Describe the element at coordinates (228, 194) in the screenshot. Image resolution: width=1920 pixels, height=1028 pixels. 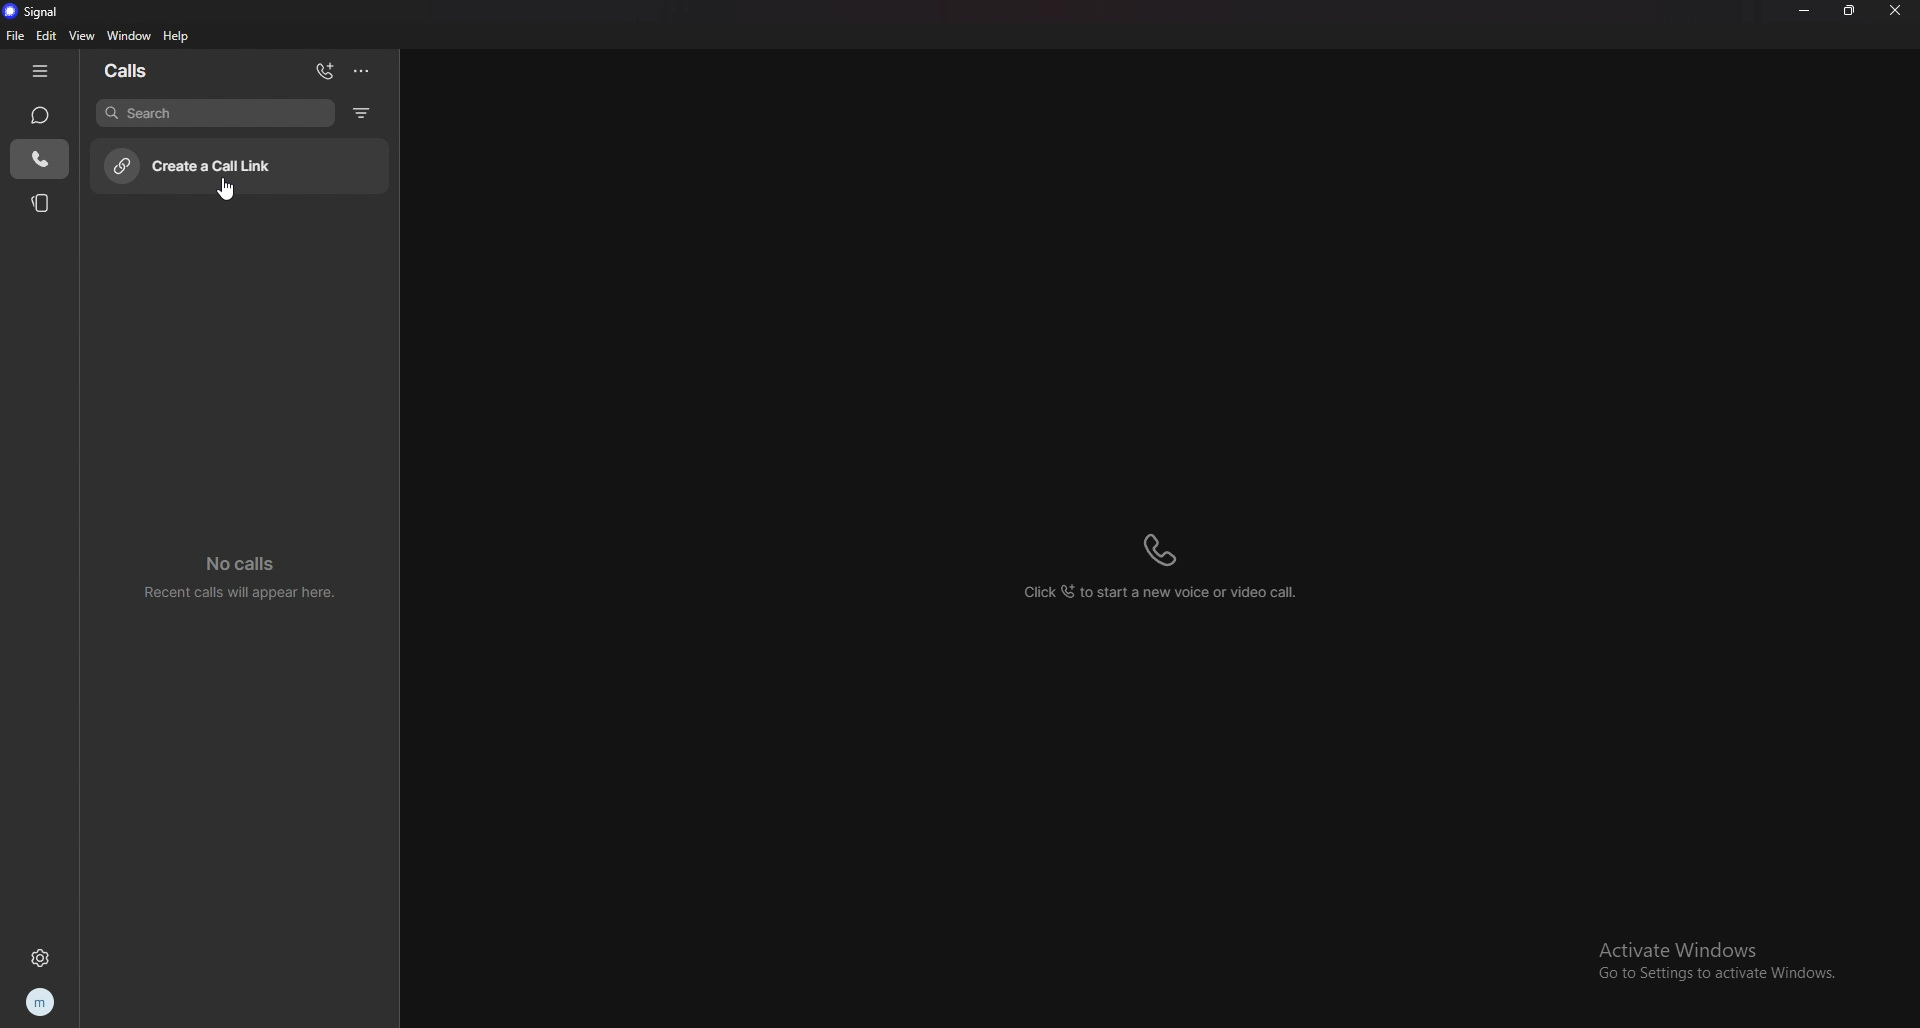
I see `cursor` at that location.